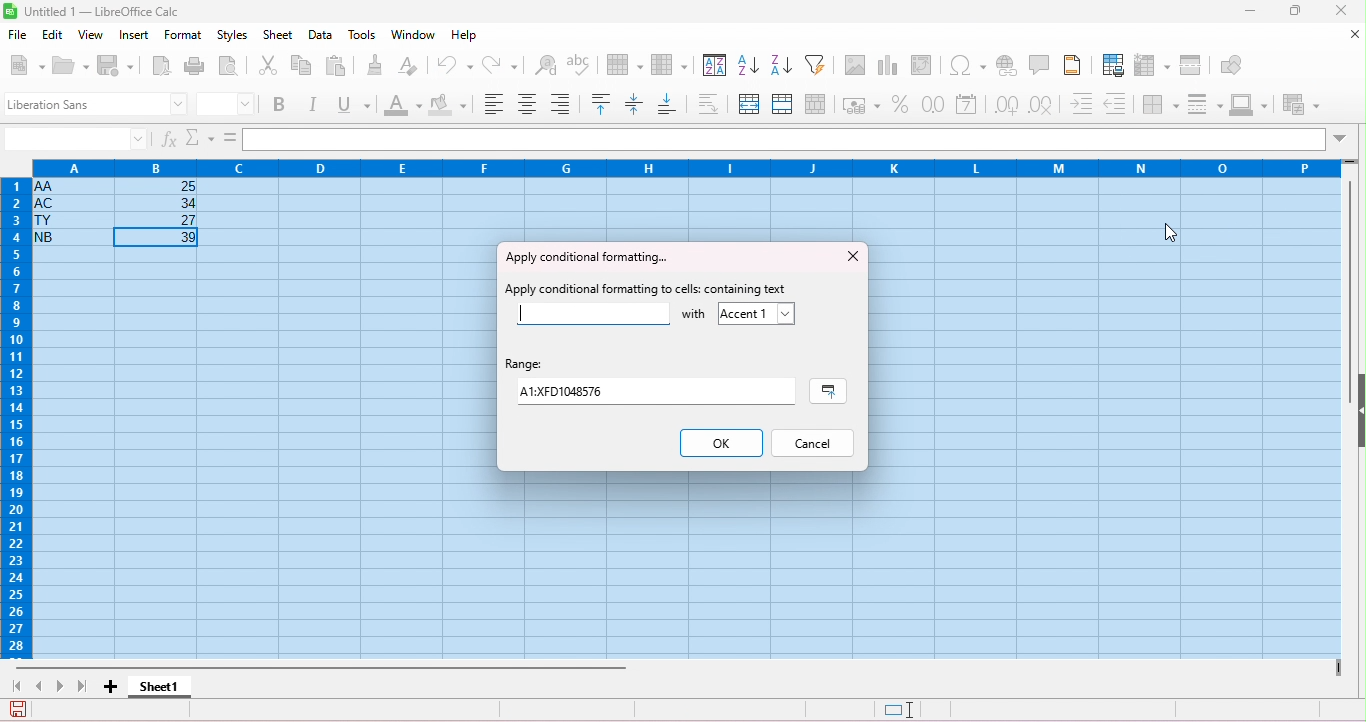 This screenshot has height=722, width=1366. Describe the element at coordinates (1042, 106) in the screenshot. I see `delete decimal` at that location.